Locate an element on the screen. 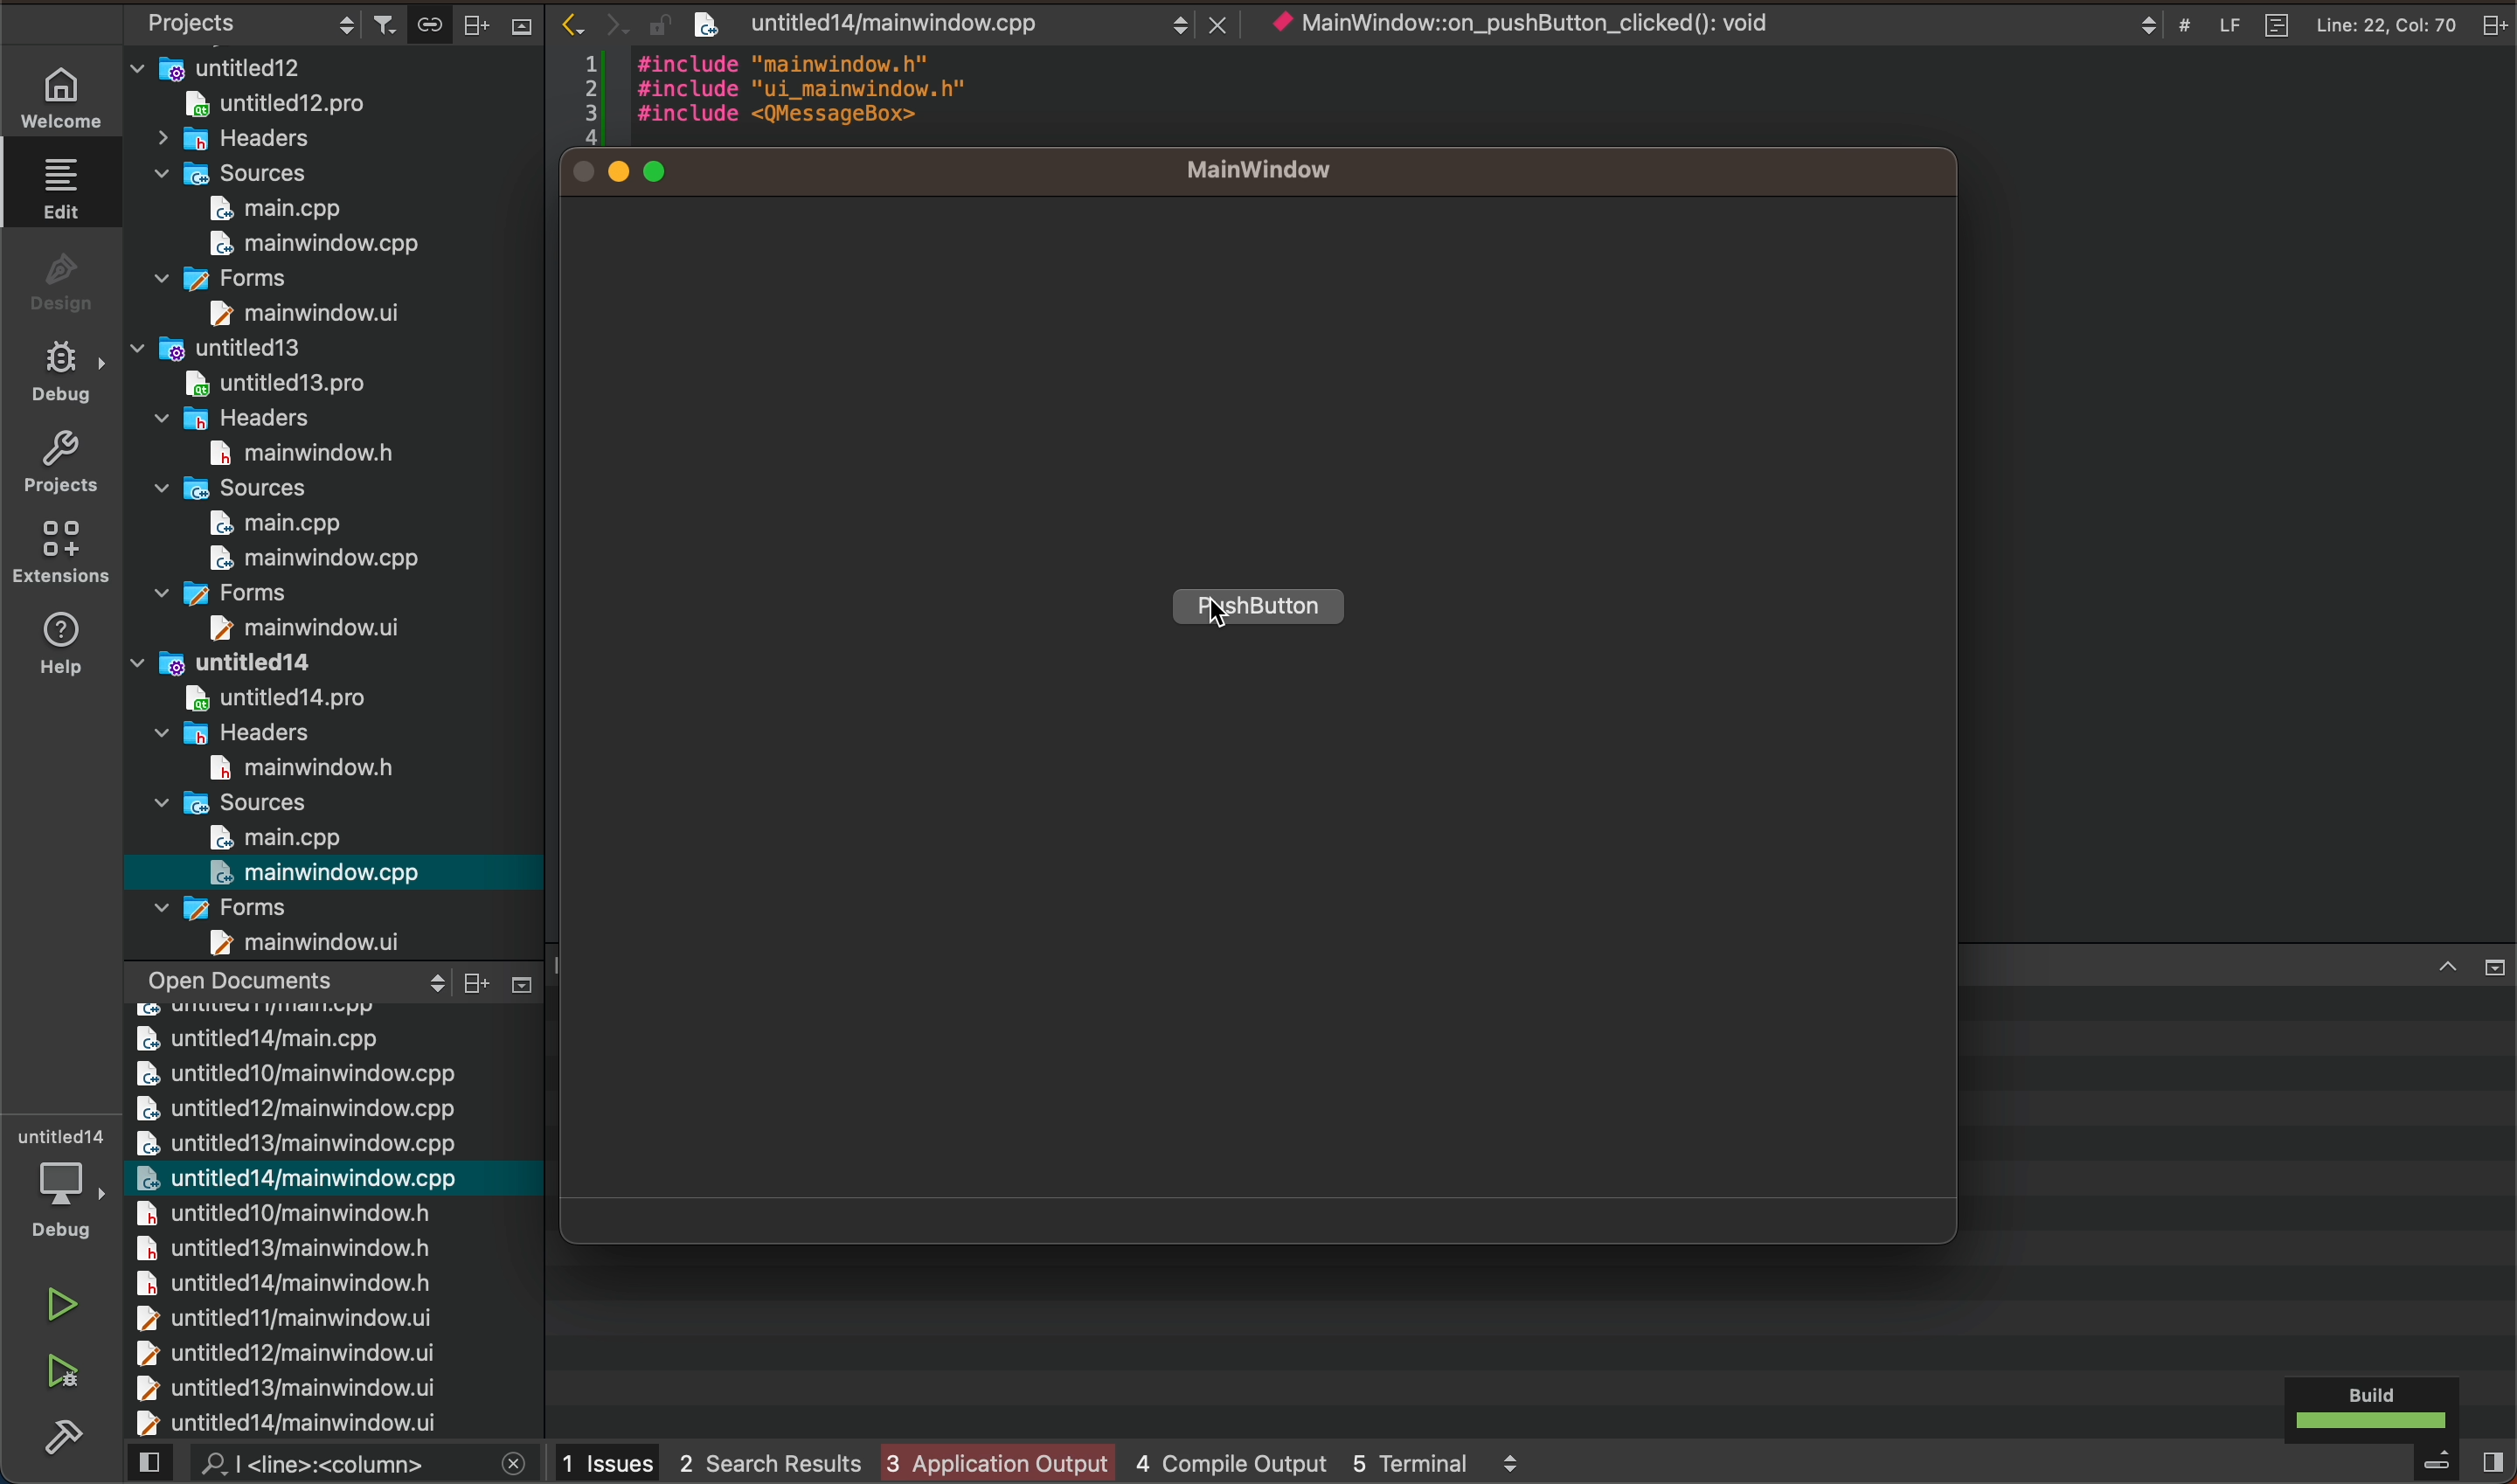 The height and width of the screenshot is (1484, 2517). headers is located at coordinates (260, 142).